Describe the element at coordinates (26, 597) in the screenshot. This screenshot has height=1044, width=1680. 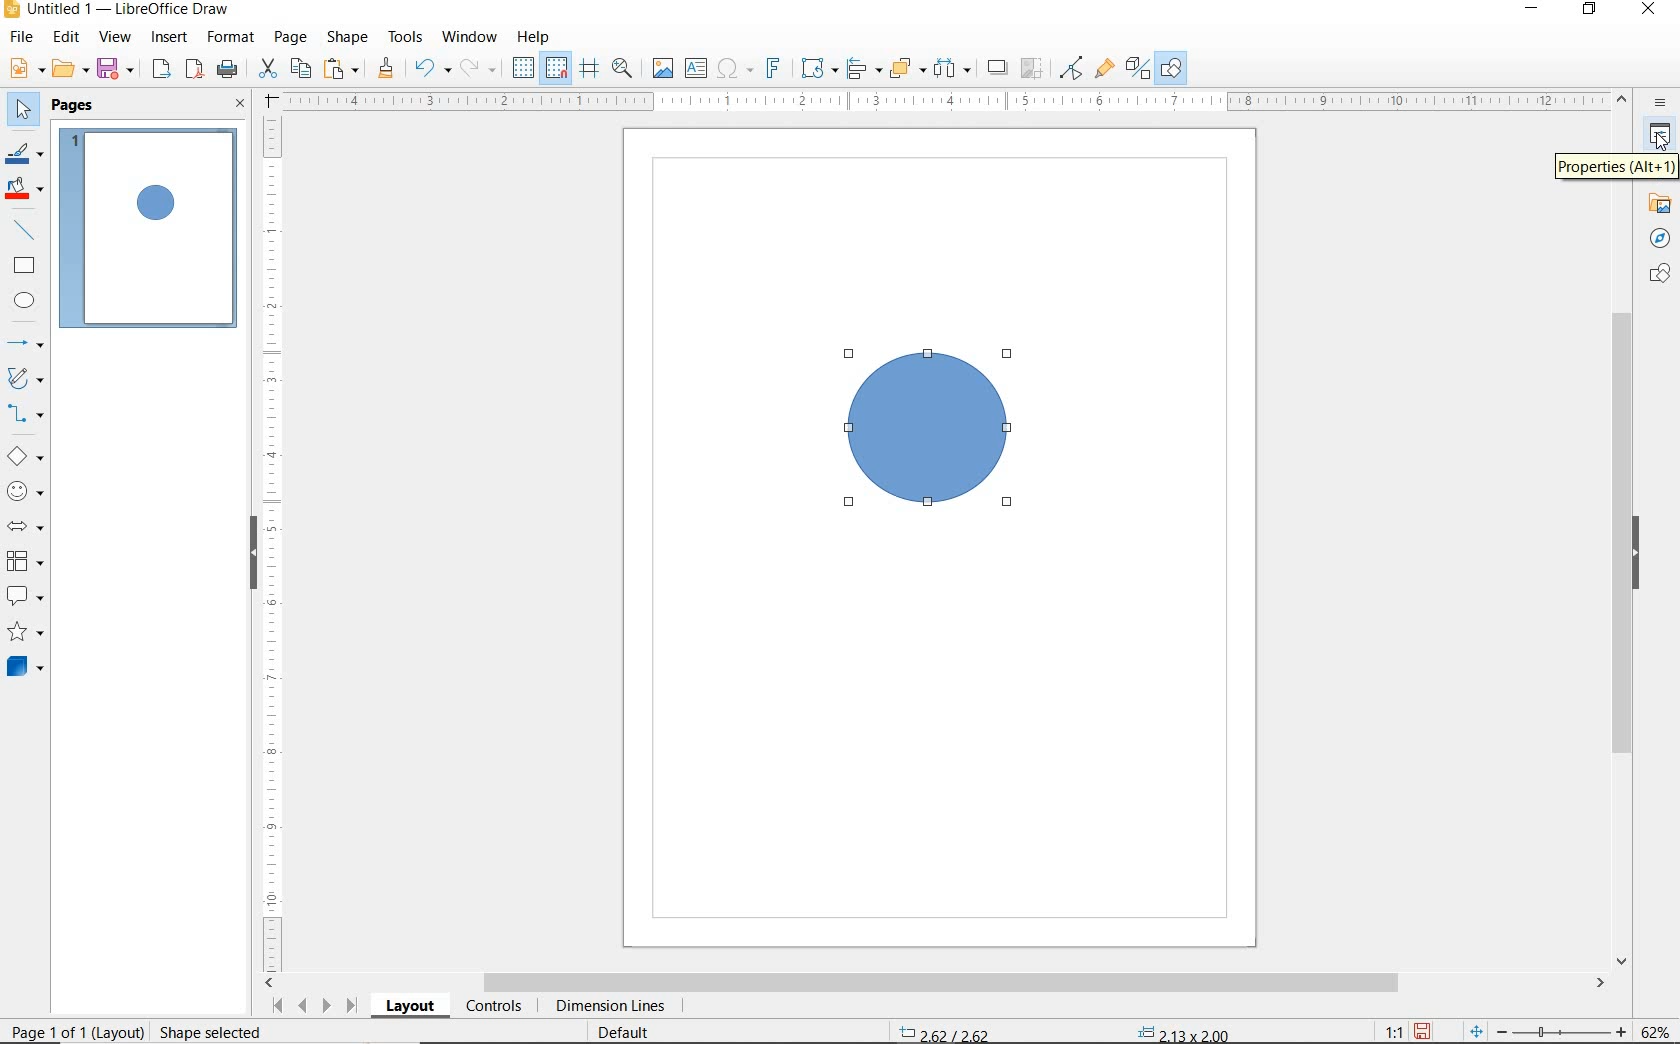
I see `CALLOUT SHAPES` at that location.